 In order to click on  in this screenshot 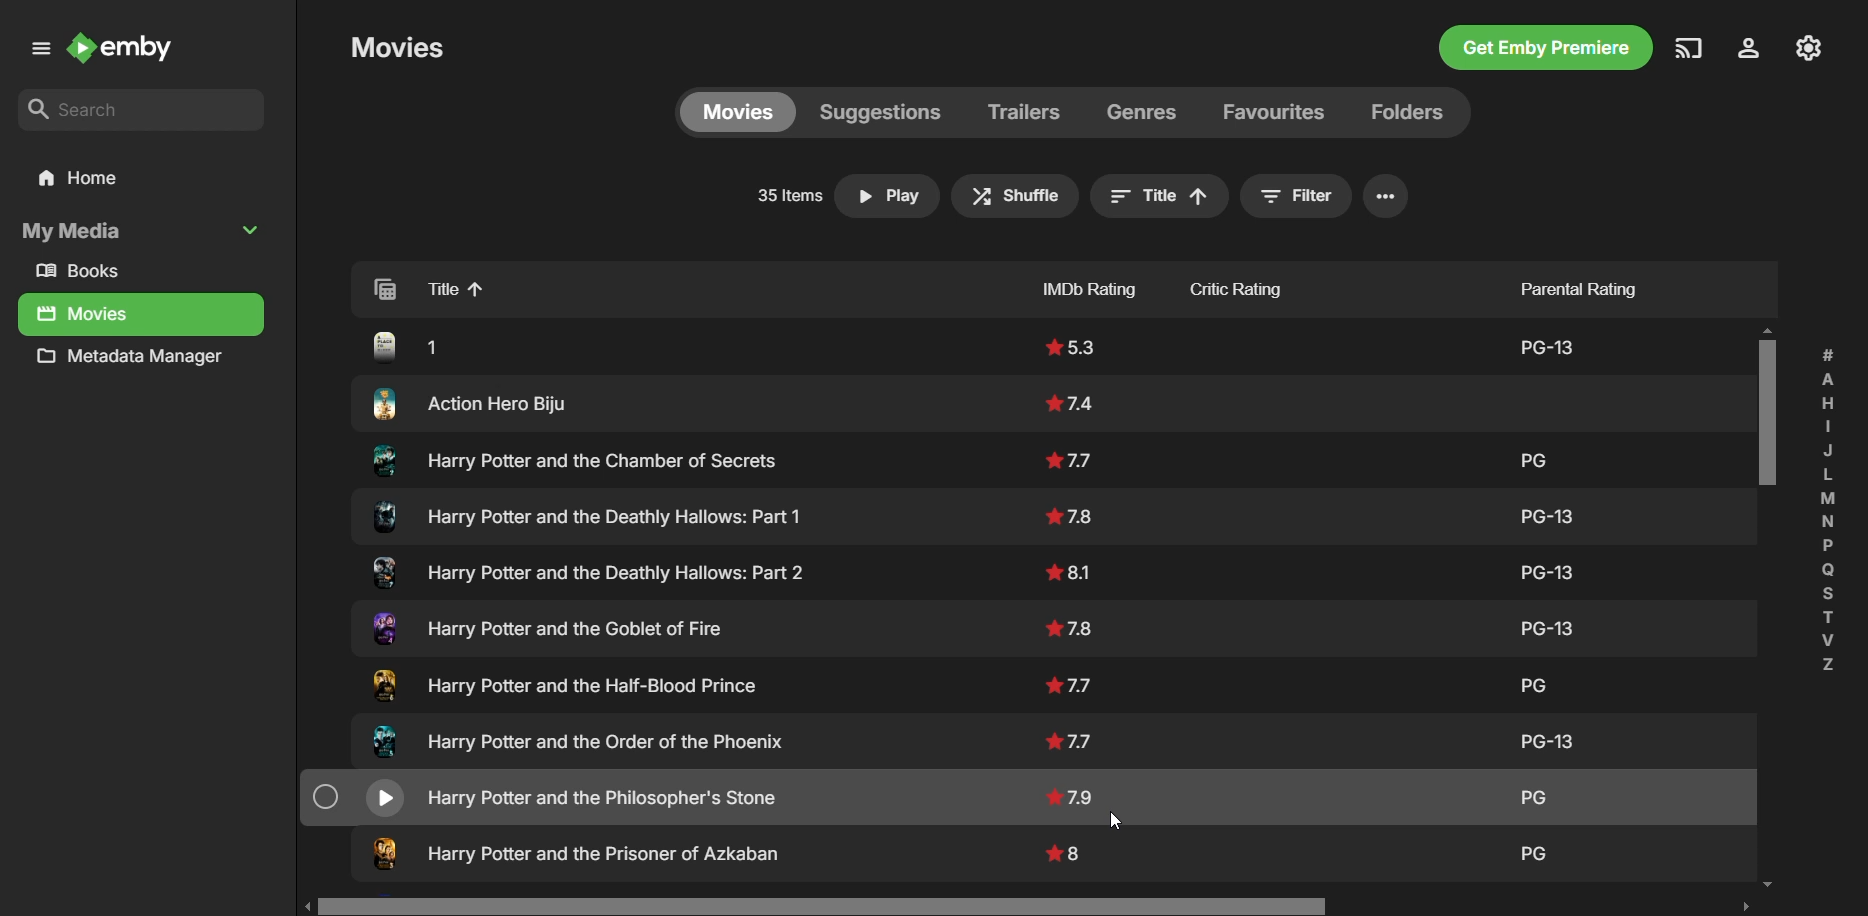, I will do `click(1832, 506)`.